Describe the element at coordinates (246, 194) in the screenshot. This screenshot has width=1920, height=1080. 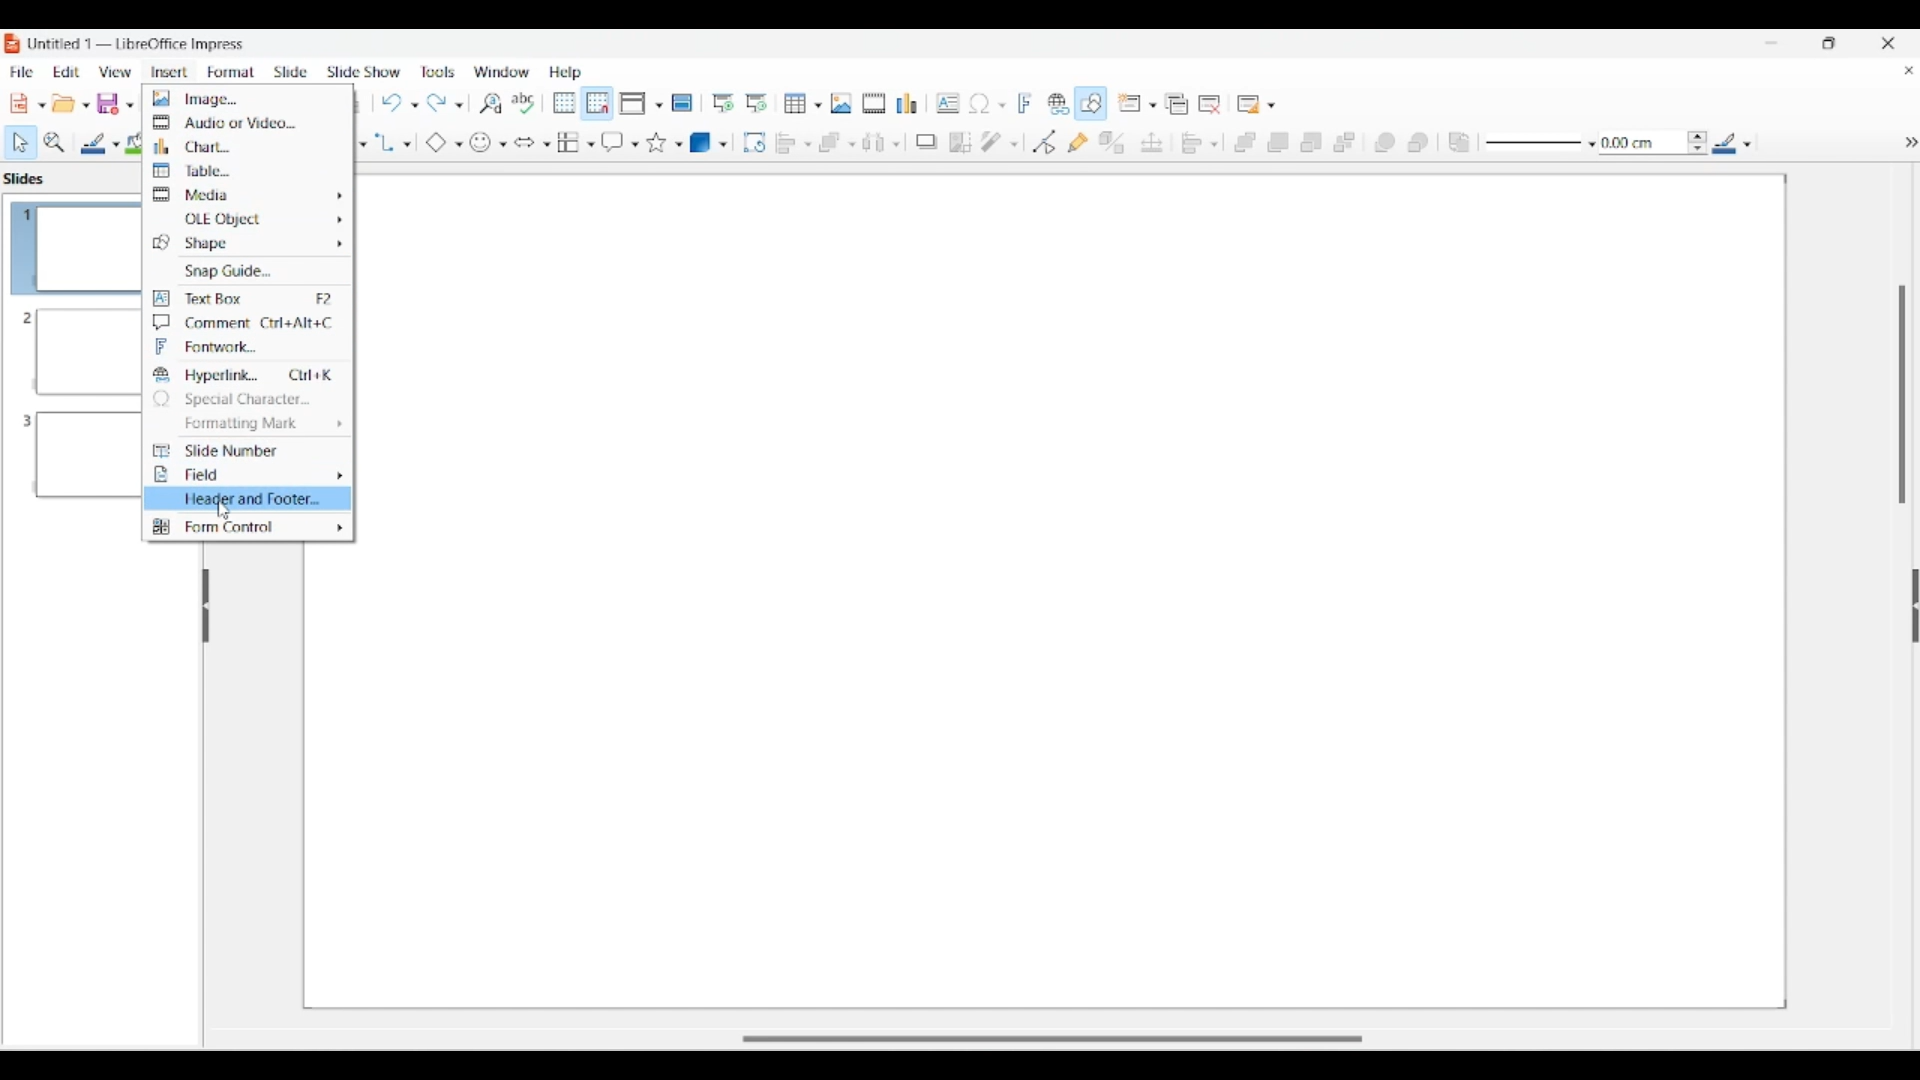
I see `Media options` at that location.